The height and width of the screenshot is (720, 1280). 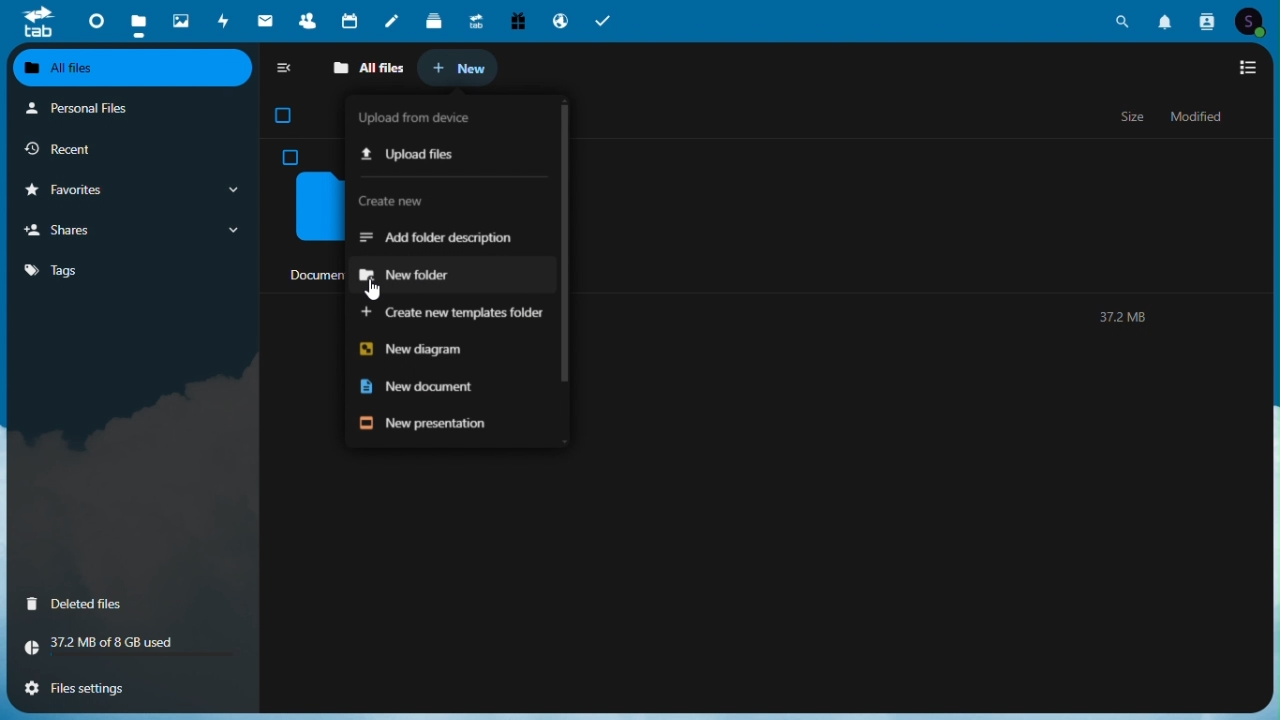 What do you see at coordinates (1195, 117) in the screenshot?
I see `Modified` at bounding box center [1195, 117].